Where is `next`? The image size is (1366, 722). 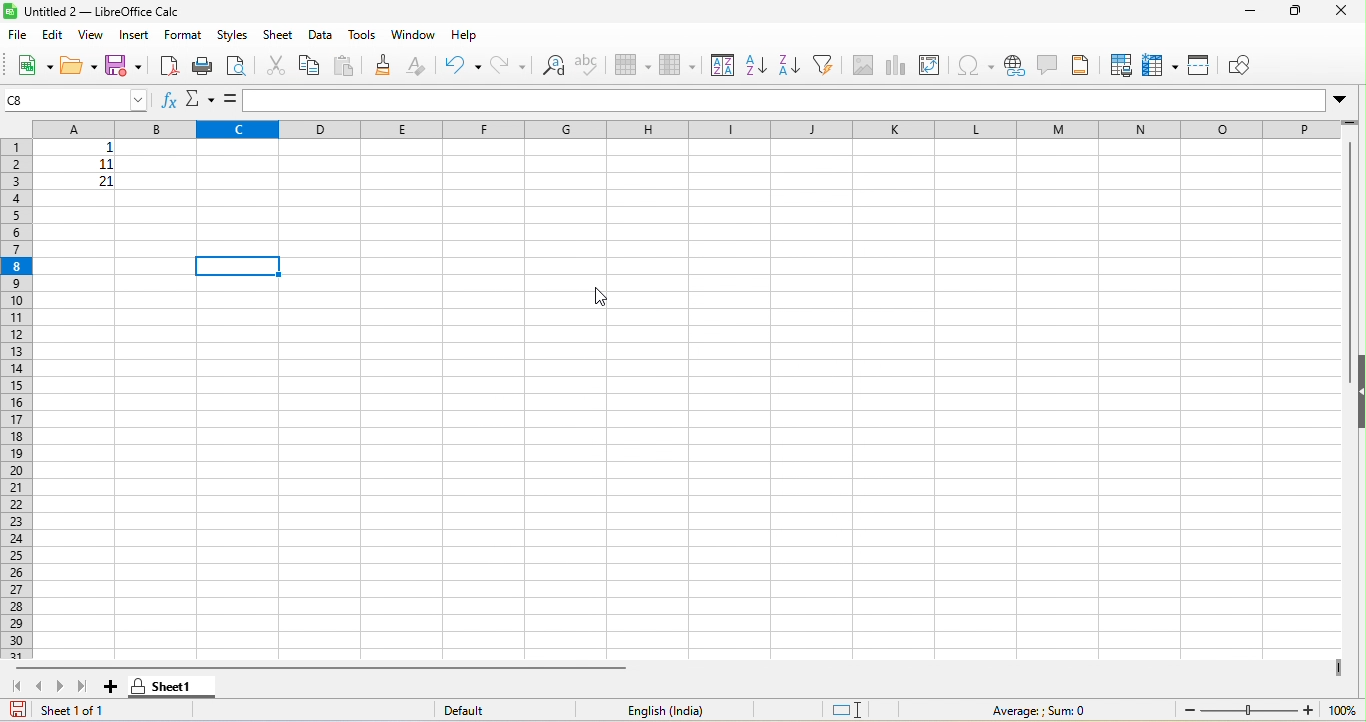
next is located at coordinates (62, 686).